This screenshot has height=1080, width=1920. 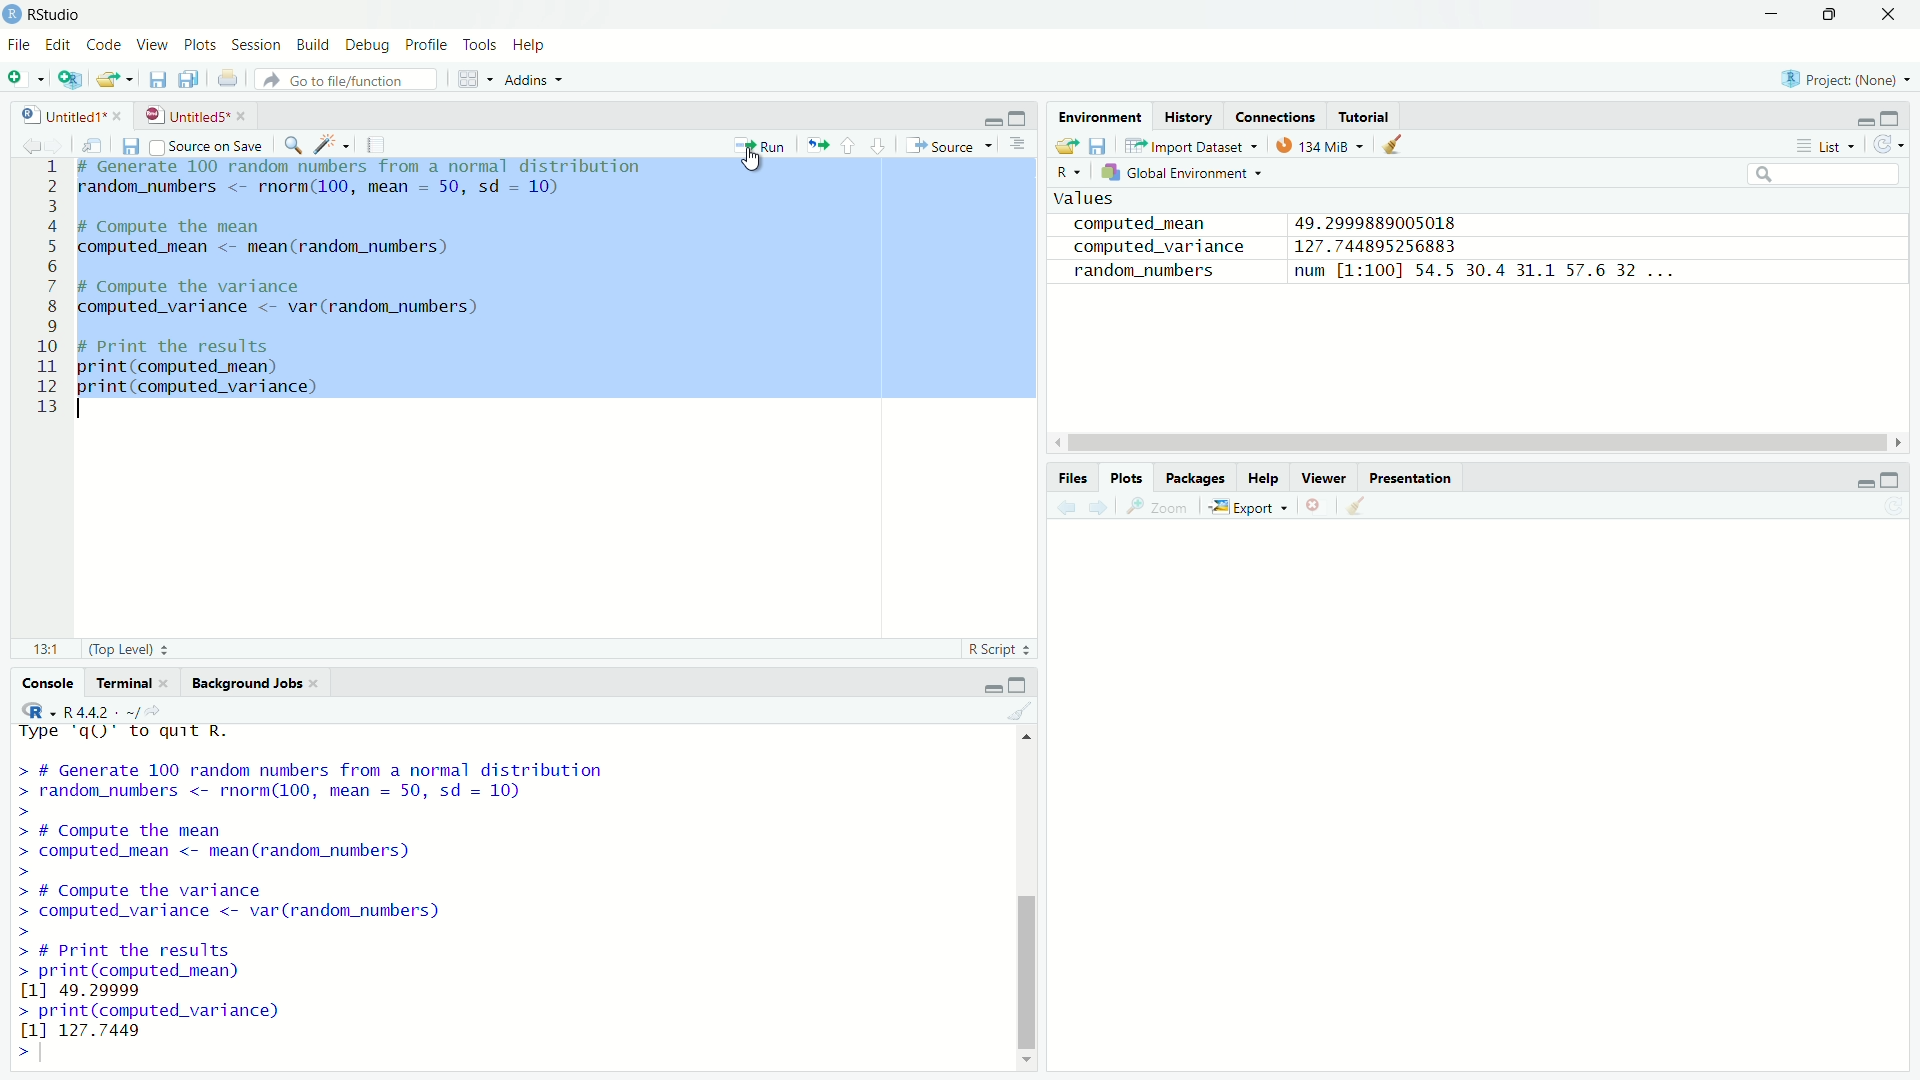 What do you see at coordinates (57, 143) in the screenshot?
I see `go forward to the next source location` at bounding box center [57, 143].